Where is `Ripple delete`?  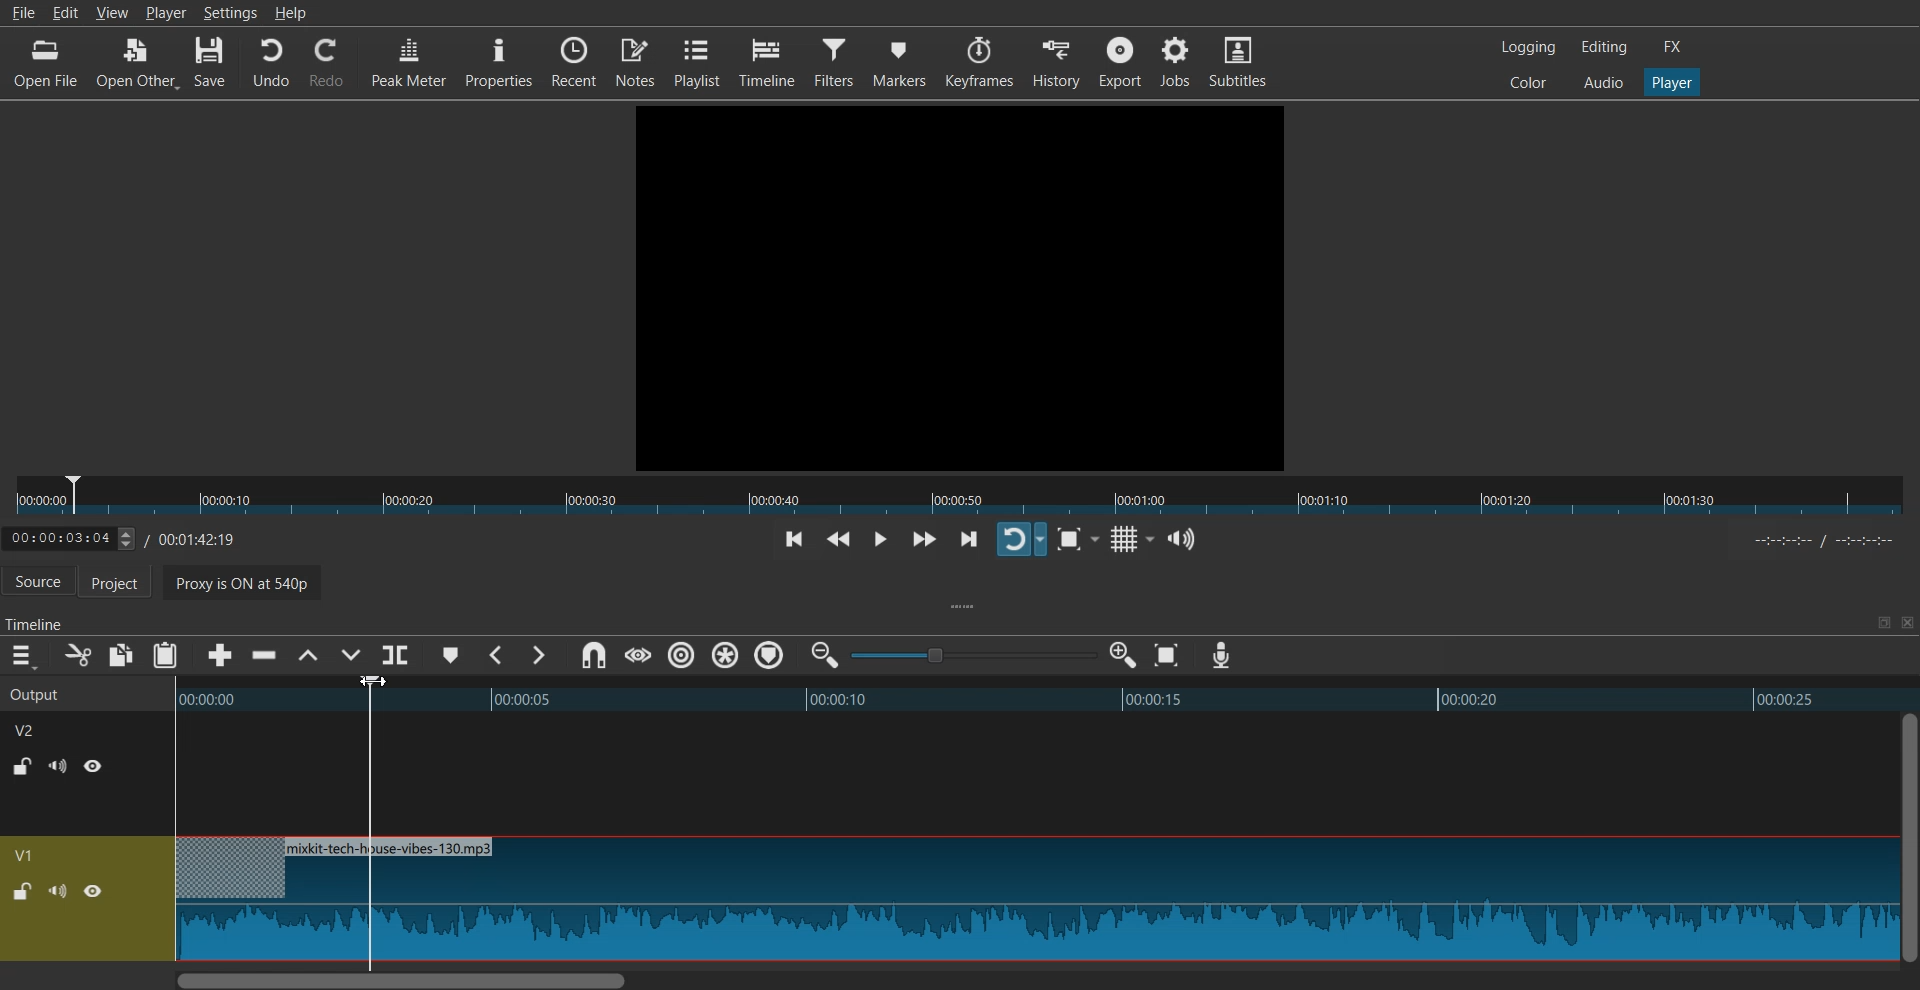
Ripple delete is located at coordinates (265, 656).